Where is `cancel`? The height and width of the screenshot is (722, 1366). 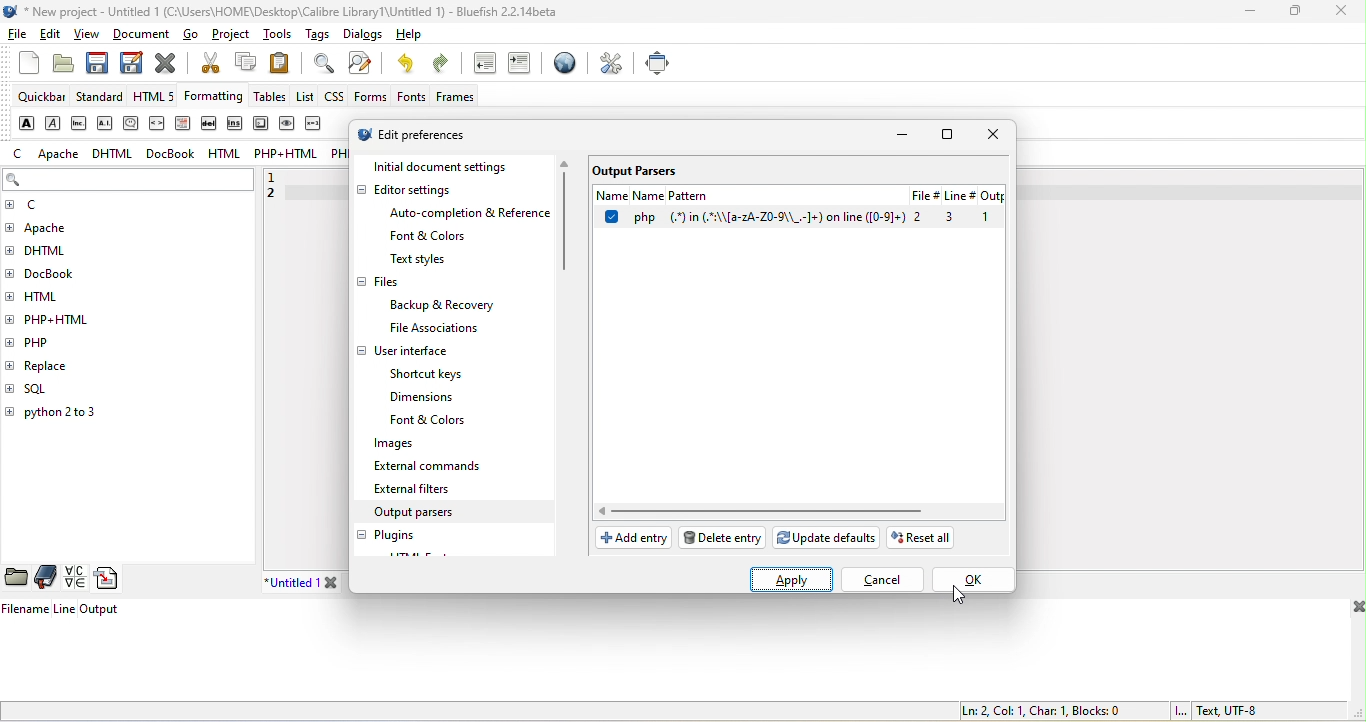 cancel is located at coordinates (876, 582).